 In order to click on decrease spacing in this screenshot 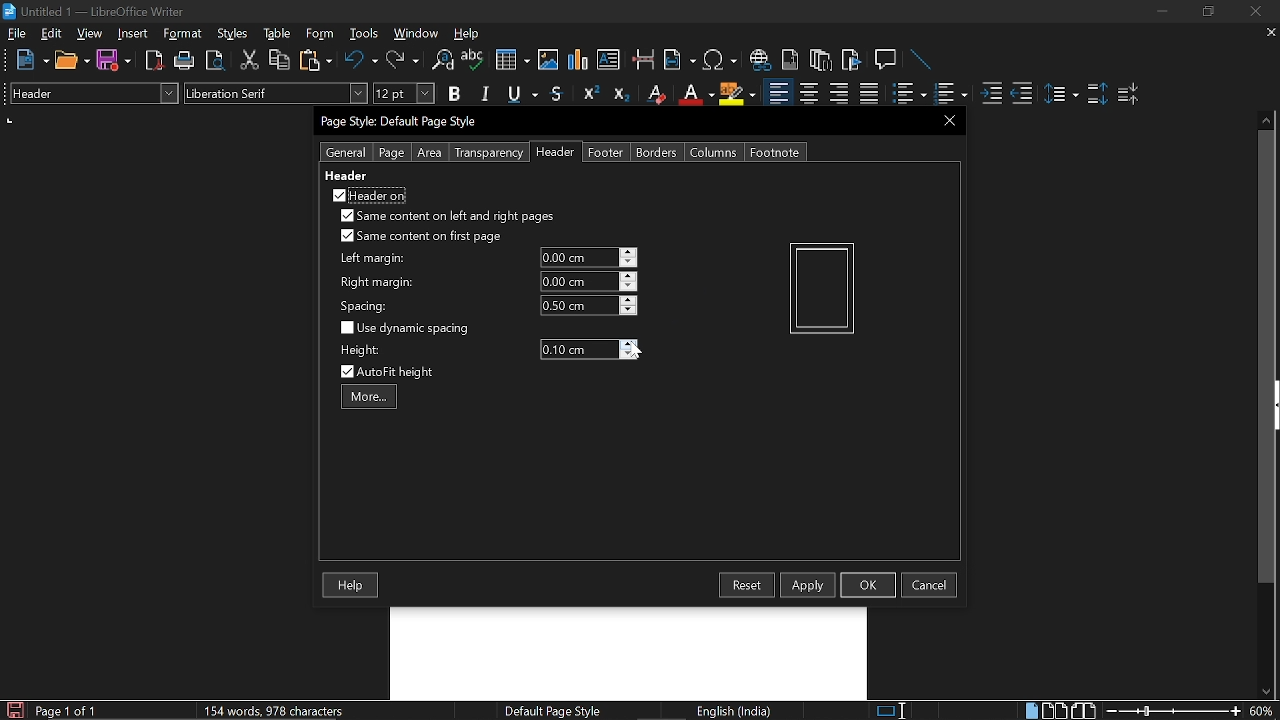, I will do `click(628, 311)`.